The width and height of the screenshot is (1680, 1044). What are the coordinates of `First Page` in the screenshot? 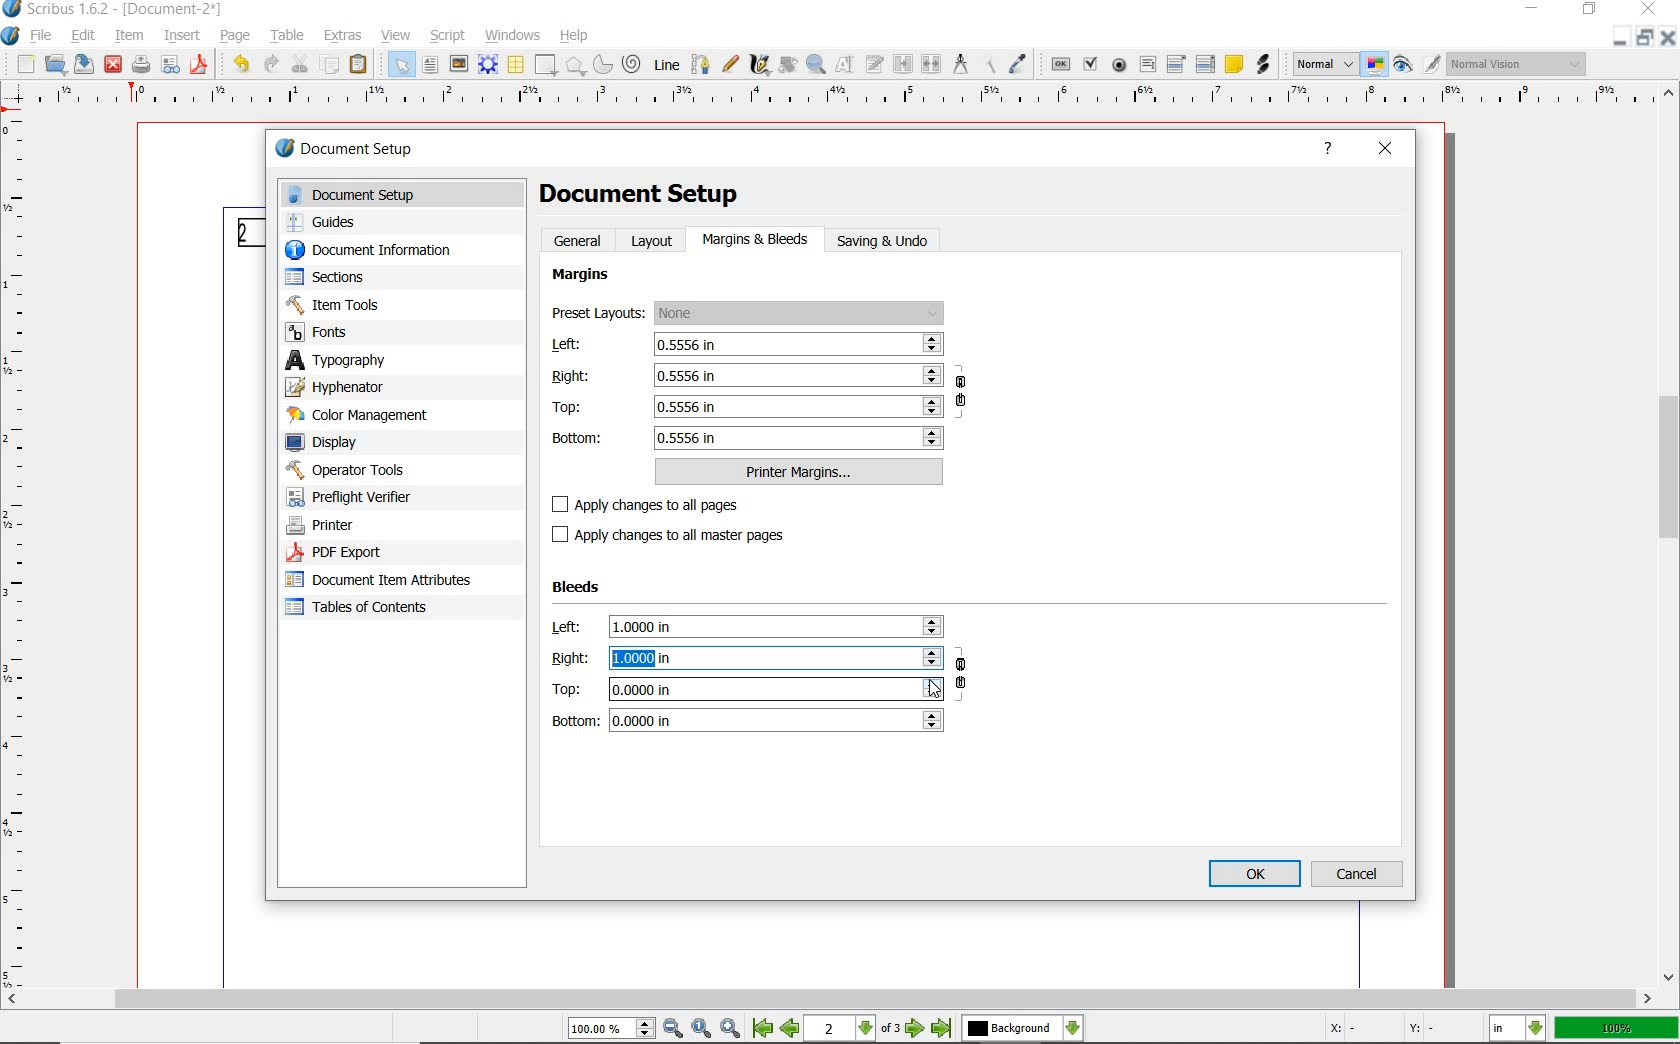 It's located at (762, 1030).